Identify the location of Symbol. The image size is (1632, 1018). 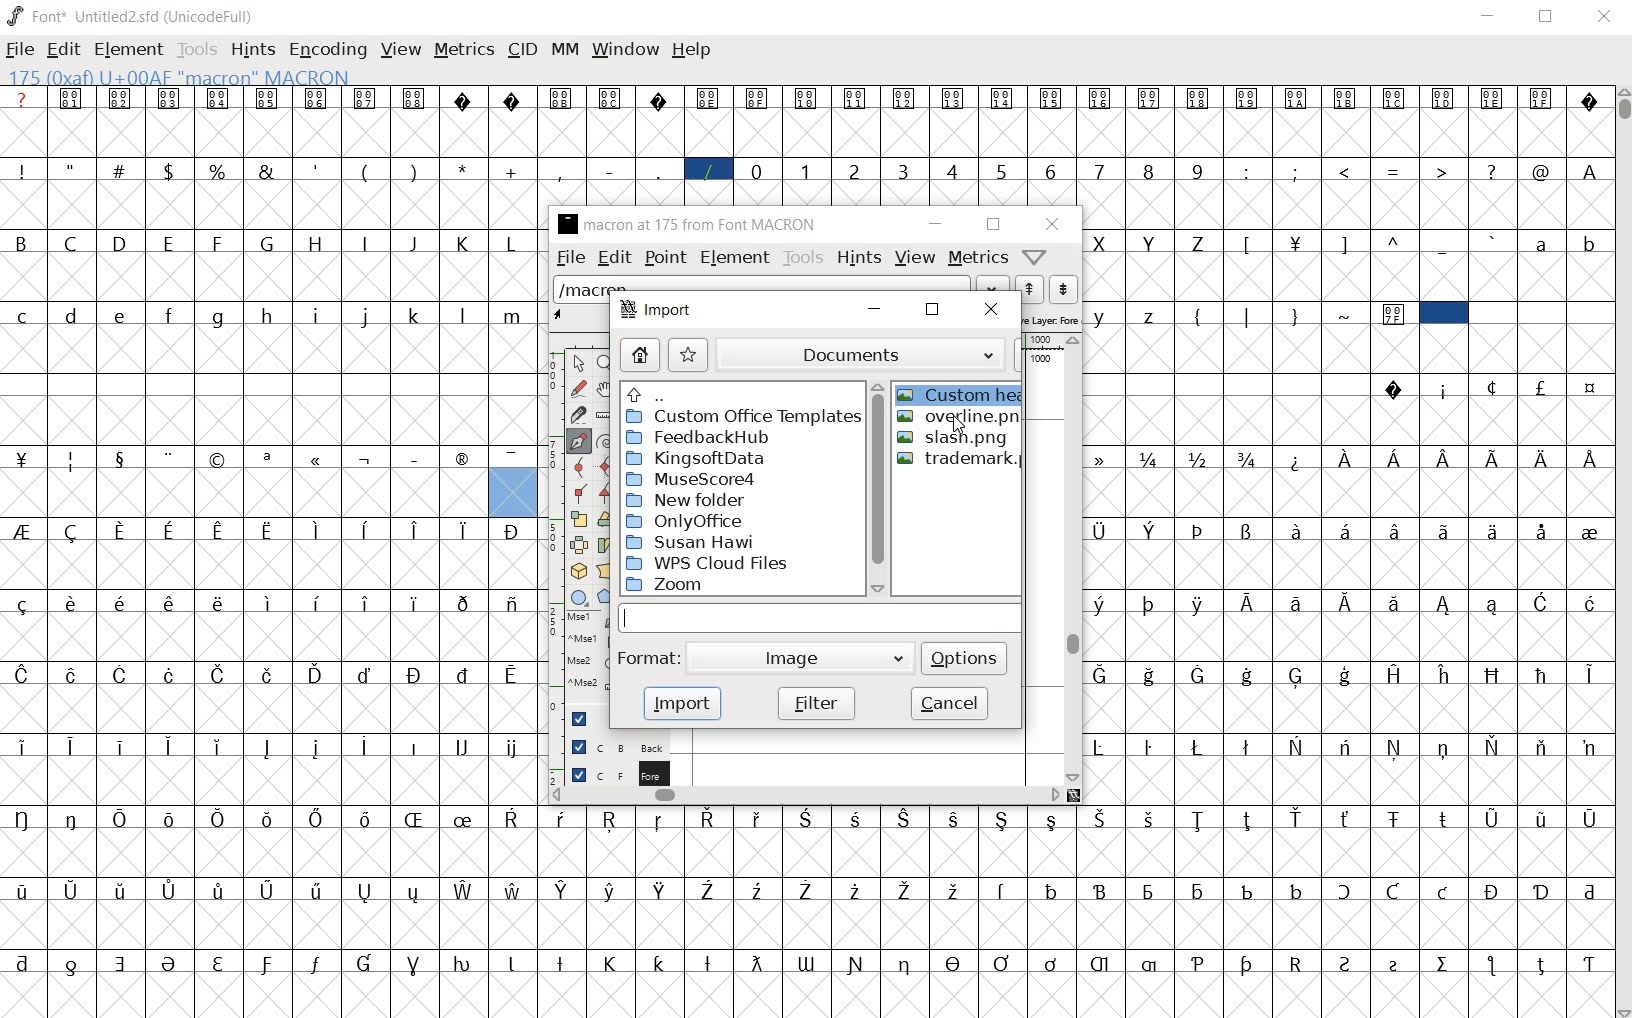
(1442, 529).